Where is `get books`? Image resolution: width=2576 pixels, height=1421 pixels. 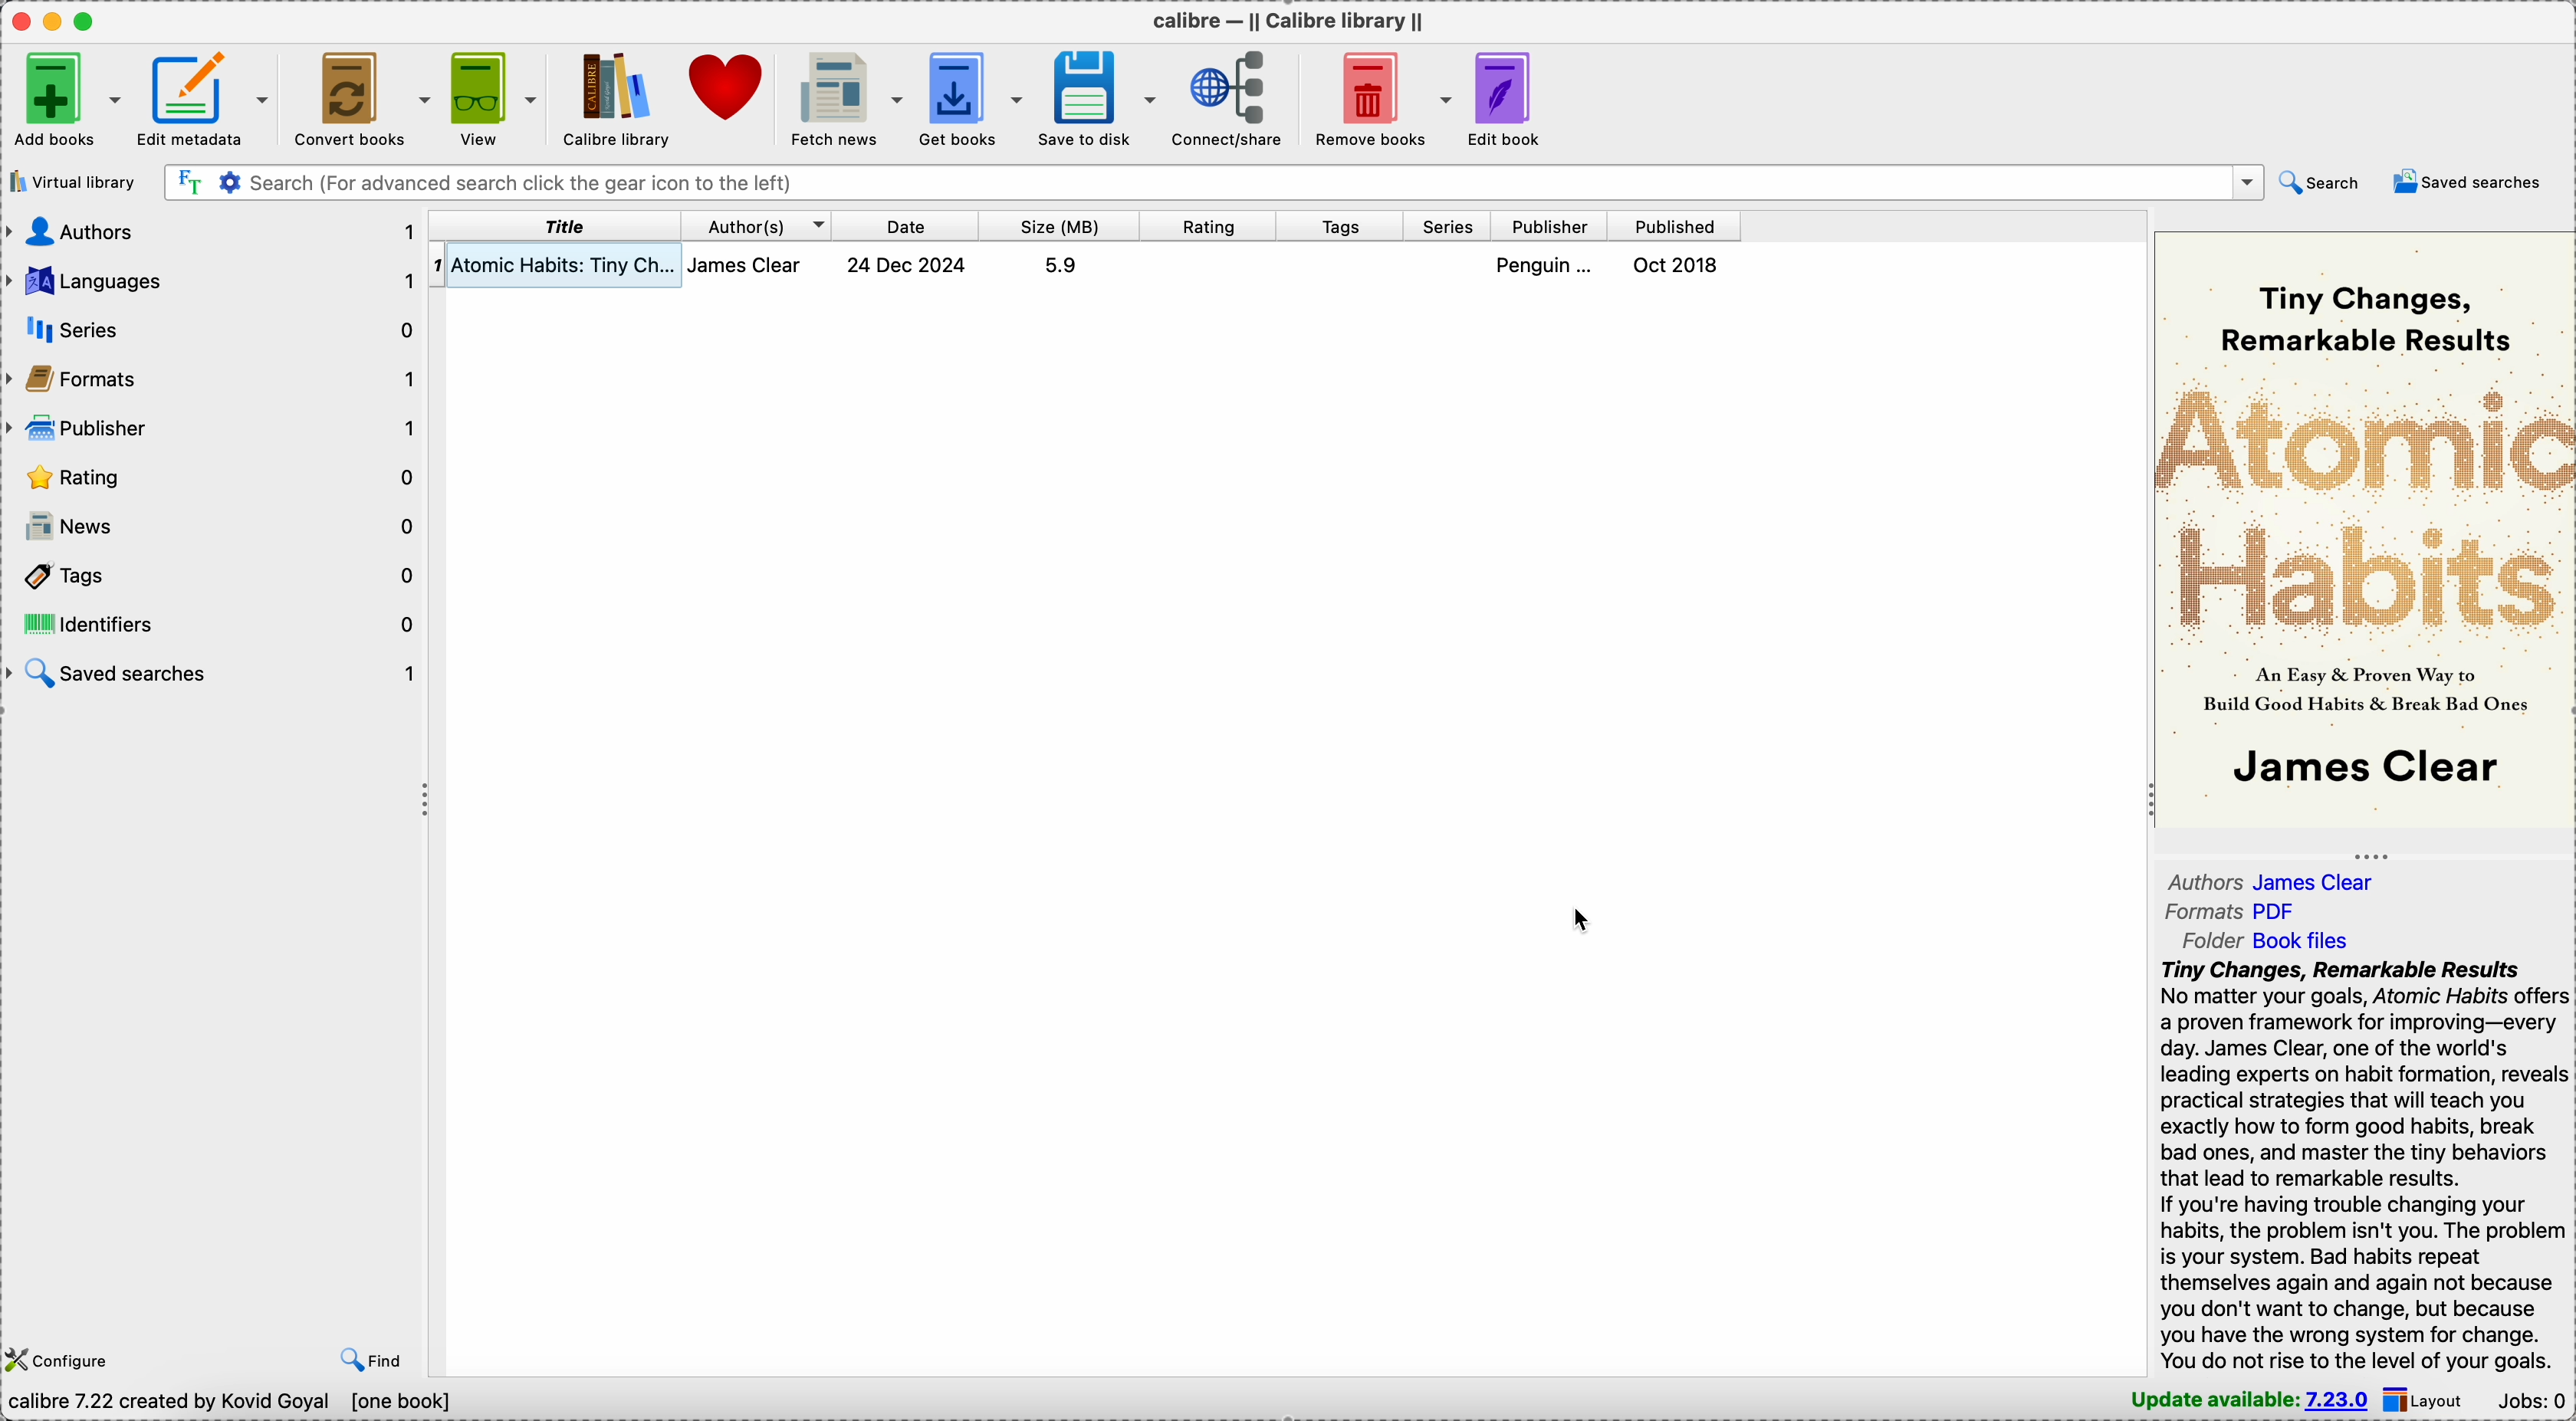
get books is located at coordinates (974, 97).